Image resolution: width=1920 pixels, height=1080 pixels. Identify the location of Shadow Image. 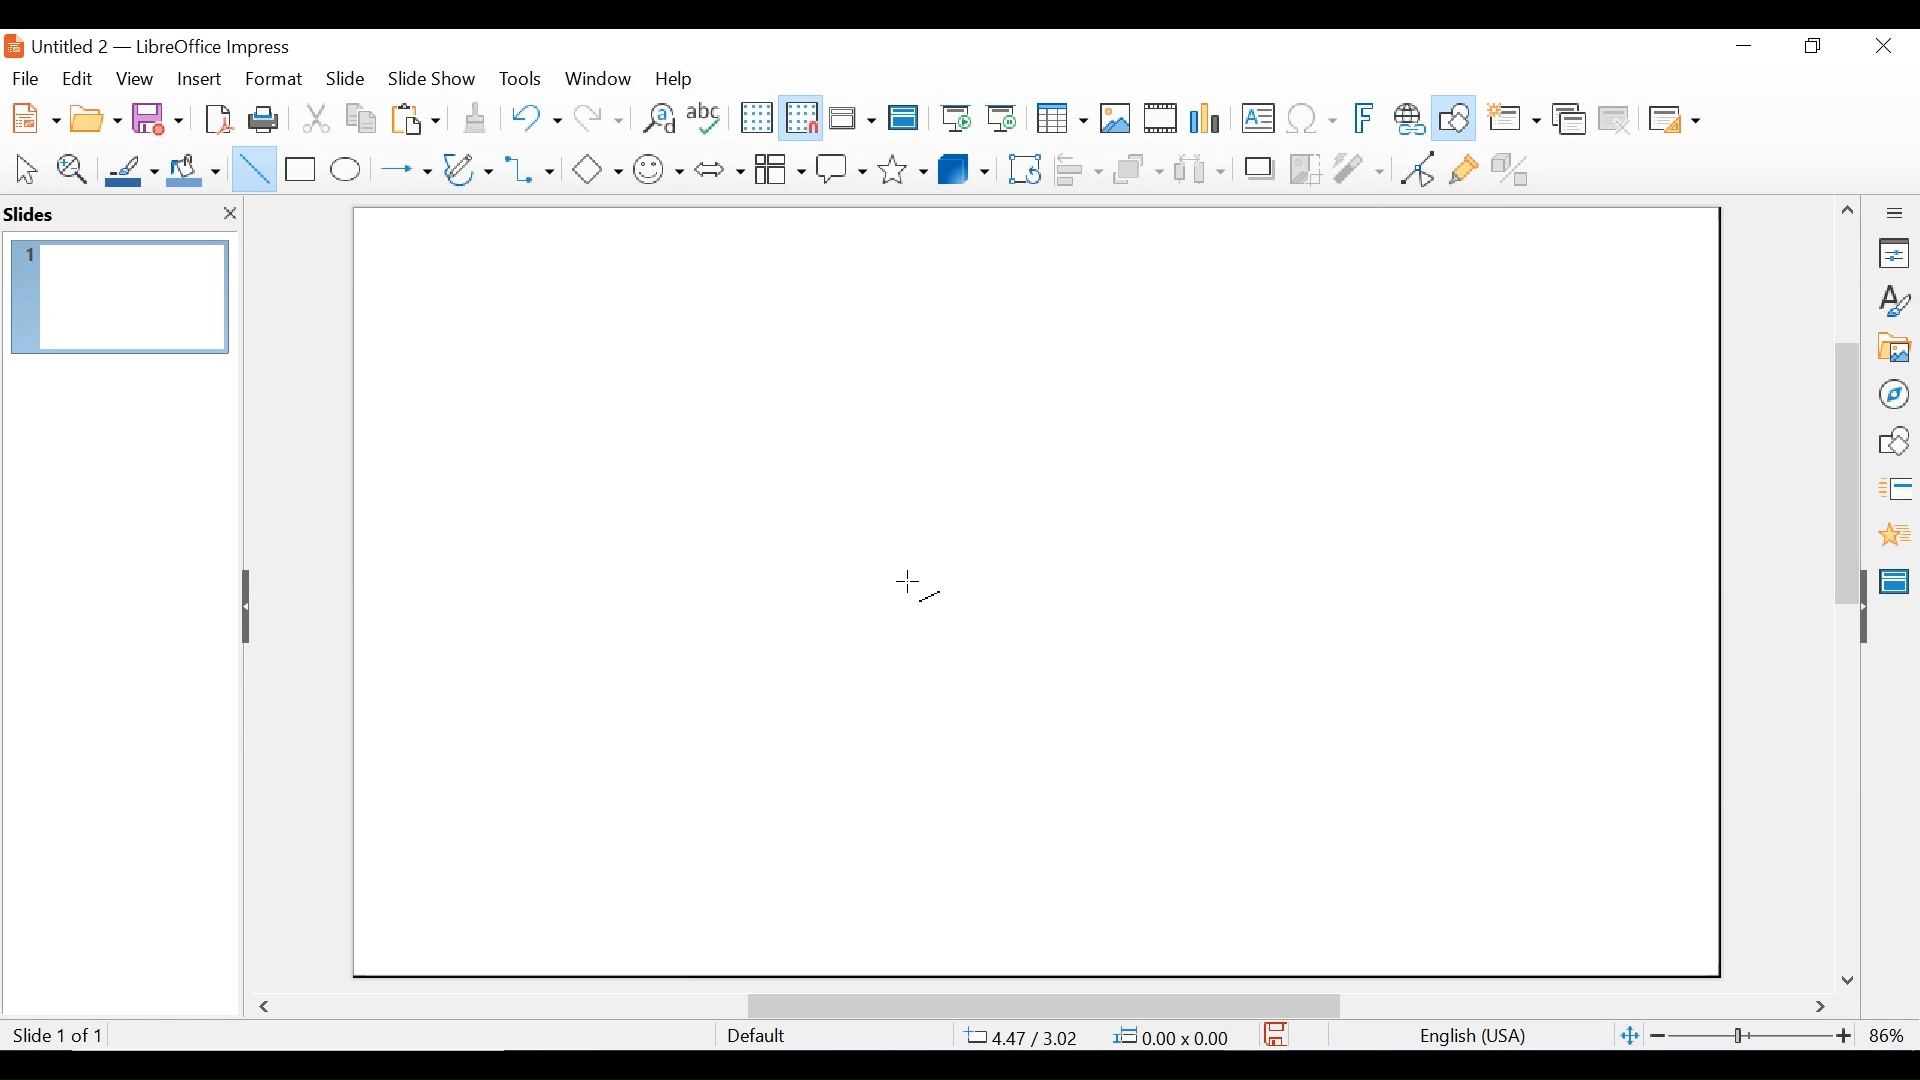
(1261, 167).